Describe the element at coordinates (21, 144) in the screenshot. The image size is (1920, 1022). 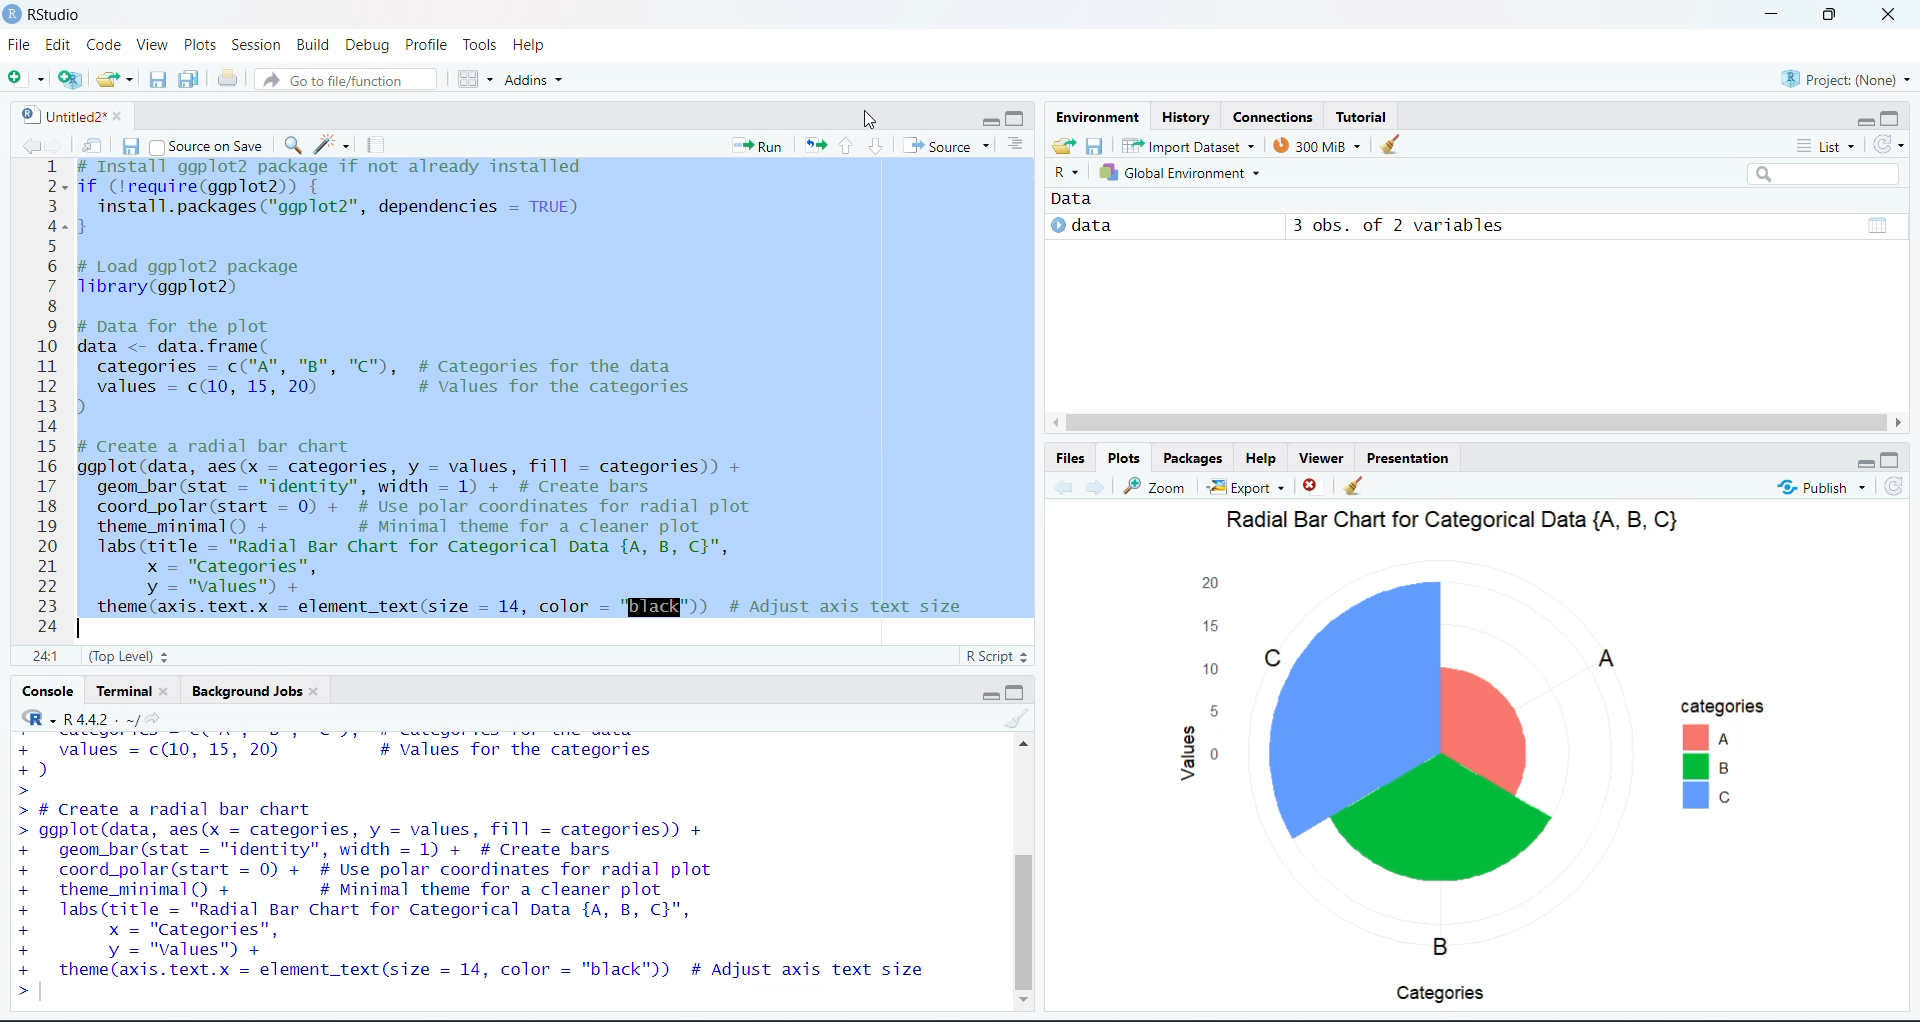
I see `go back to the previous source location` at that location.